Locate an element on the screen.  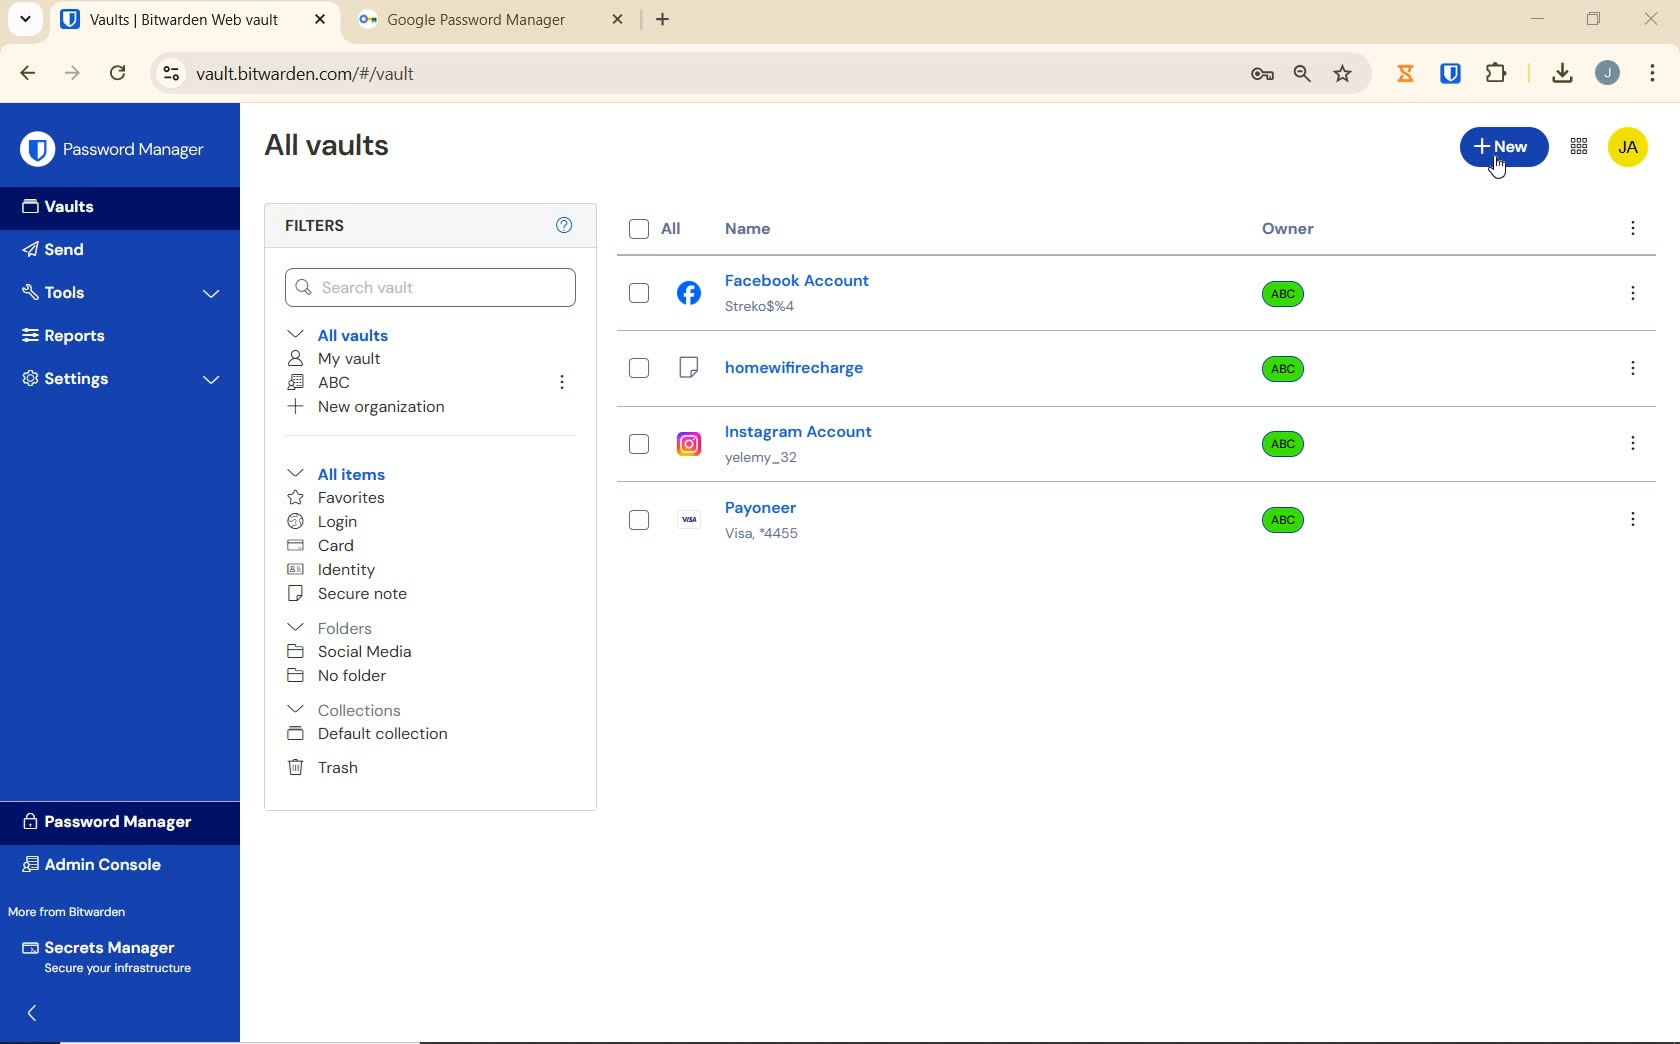
cursor is located at coordinates (1500, 165).